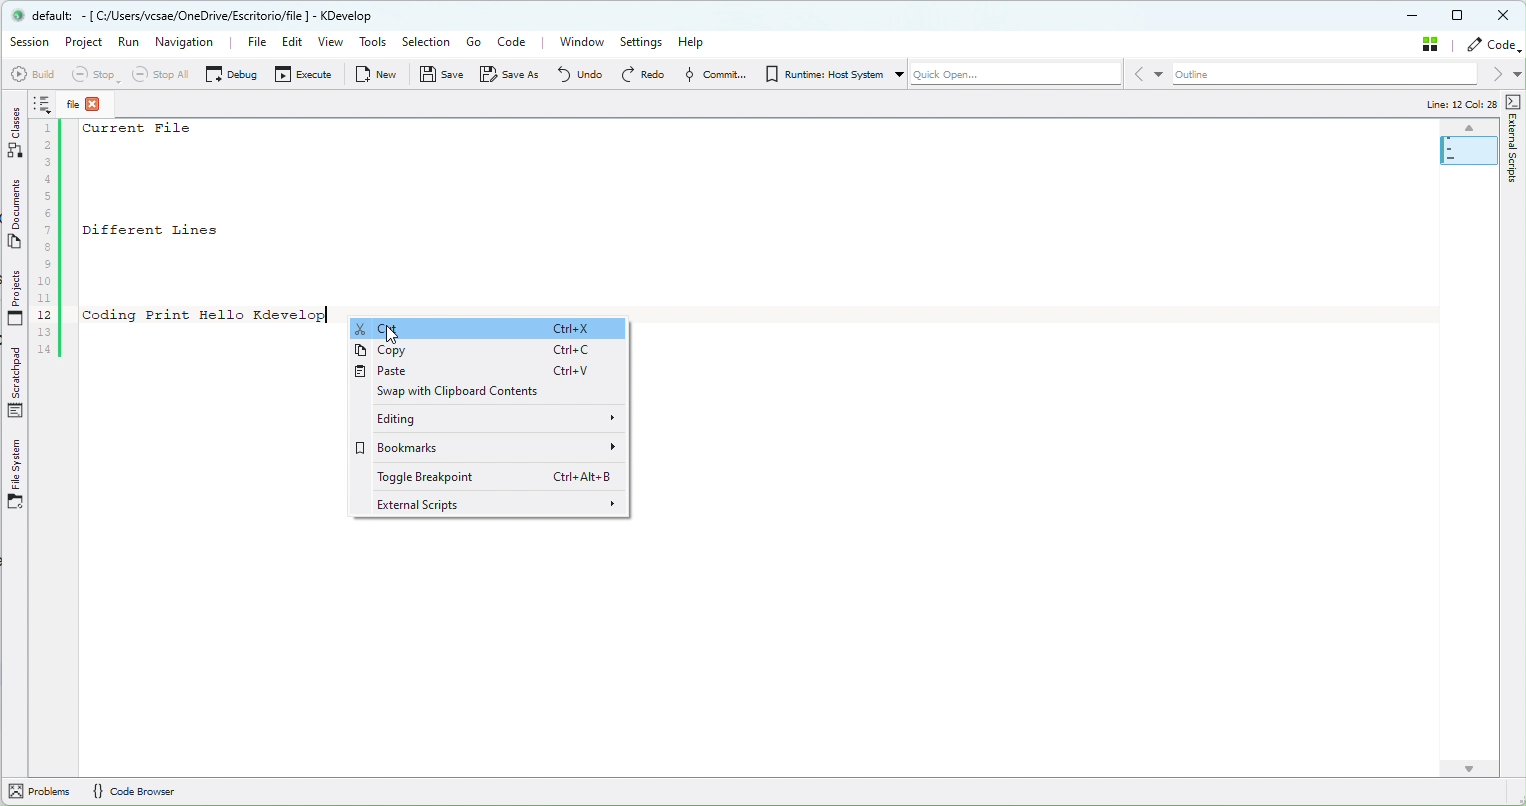  What do you see at coordinates (86, 43) in the screenshot?
I see `Project` at bounding box center [86, 43].